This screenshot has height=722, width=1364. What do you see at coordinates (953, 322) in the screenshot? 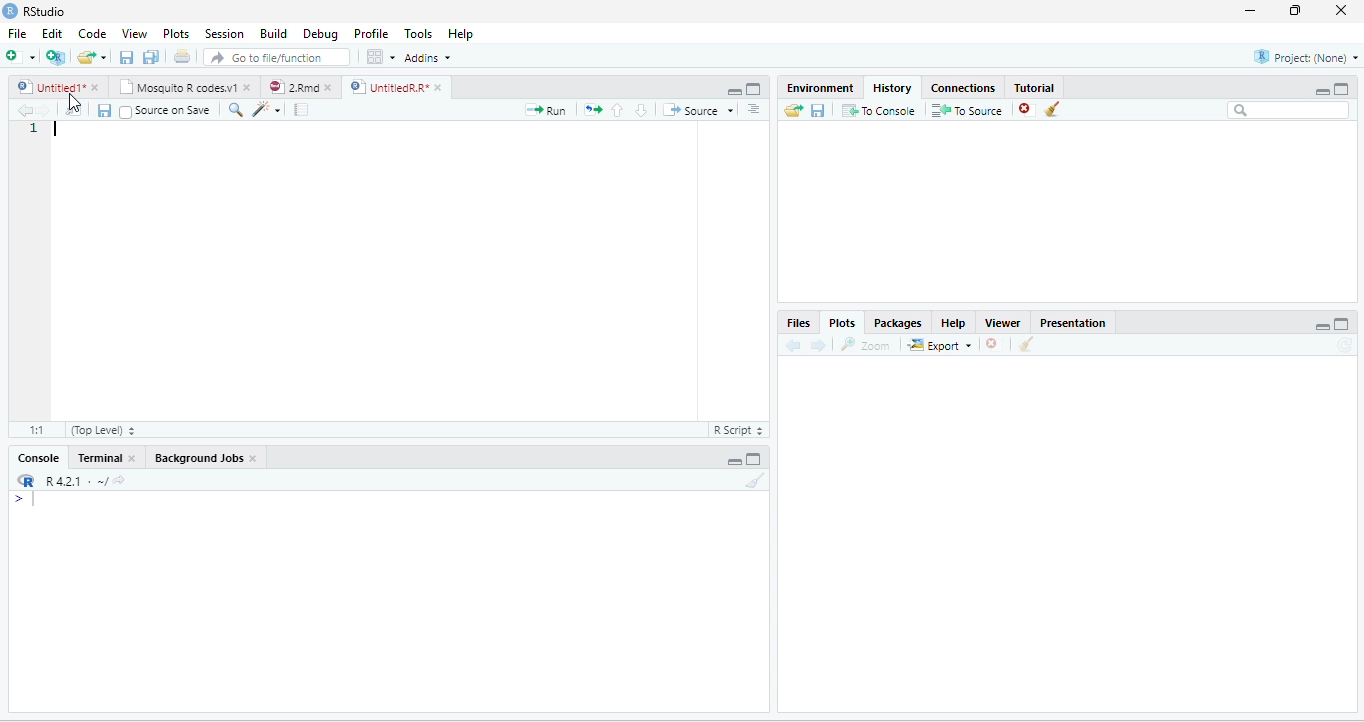
I see `Help` at bounding box center [953, 322].